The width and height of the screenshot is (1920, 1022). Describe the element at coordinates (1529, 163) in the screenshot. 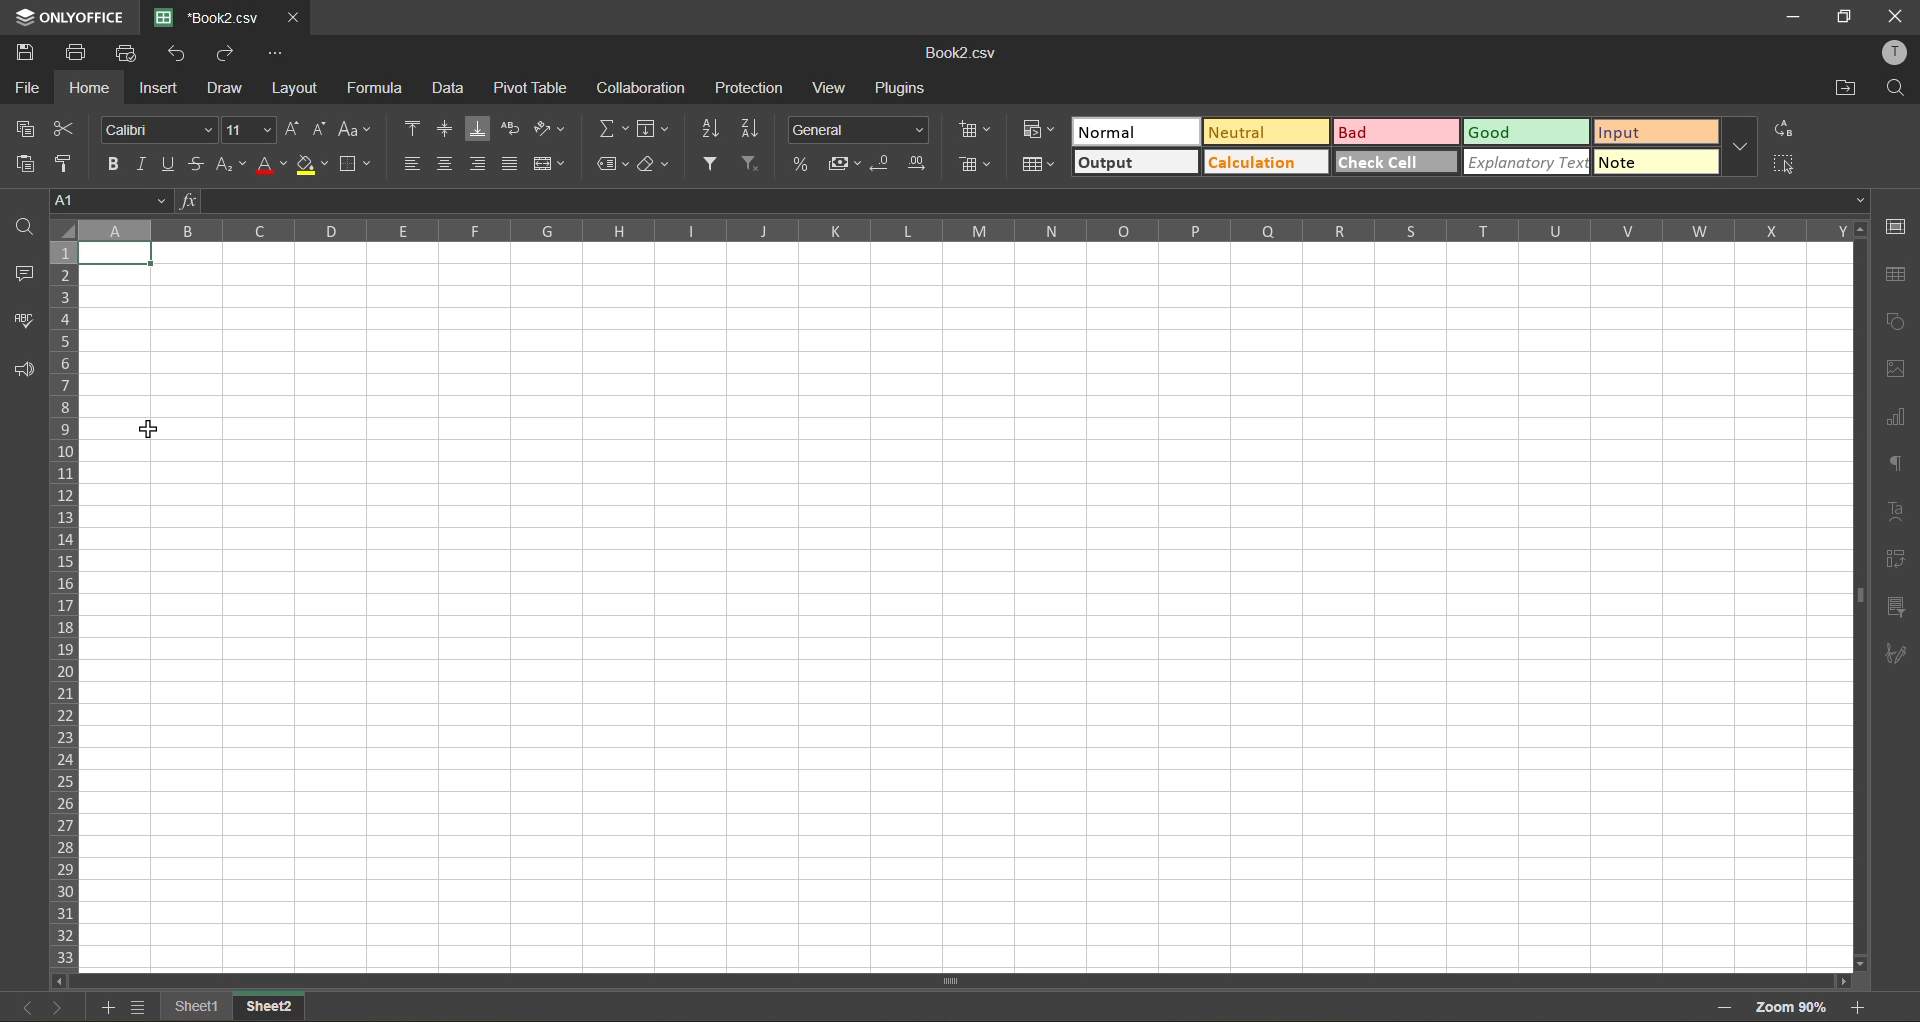

I see `explanatory text` at that location.